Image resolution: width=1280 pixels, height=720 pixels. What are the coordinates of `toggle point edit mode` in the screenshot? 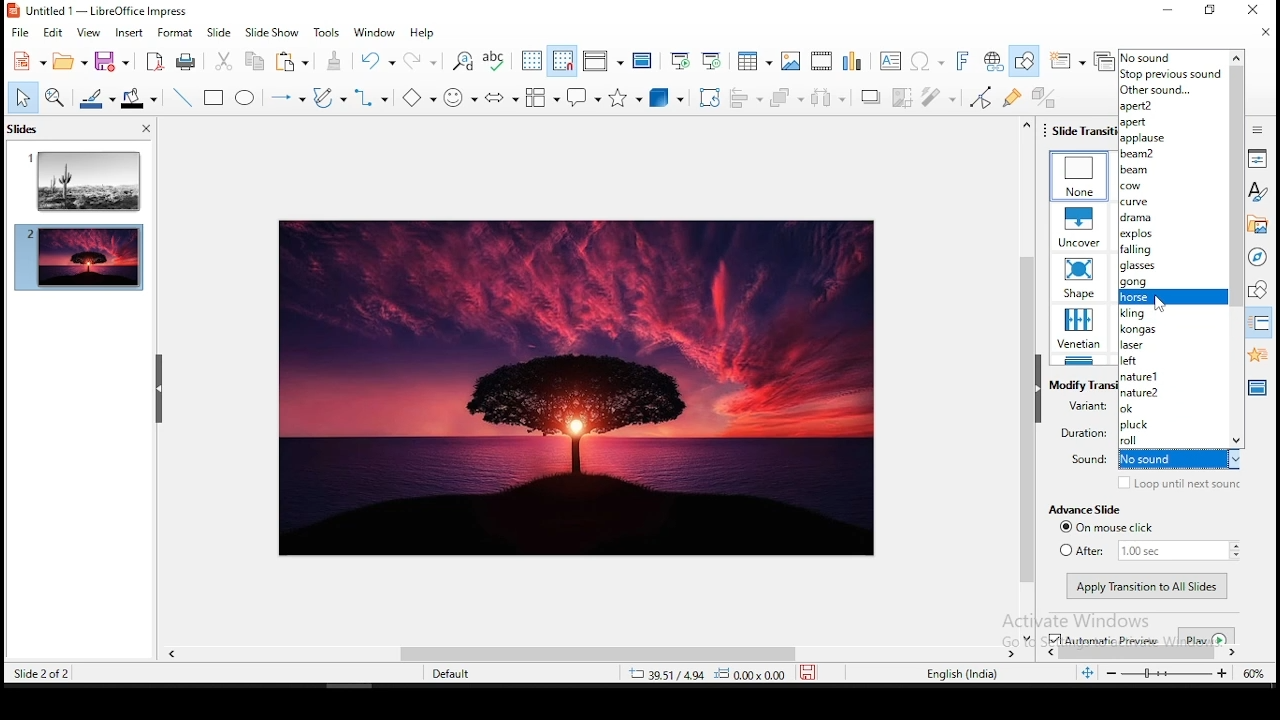 It's located at (979, 97).